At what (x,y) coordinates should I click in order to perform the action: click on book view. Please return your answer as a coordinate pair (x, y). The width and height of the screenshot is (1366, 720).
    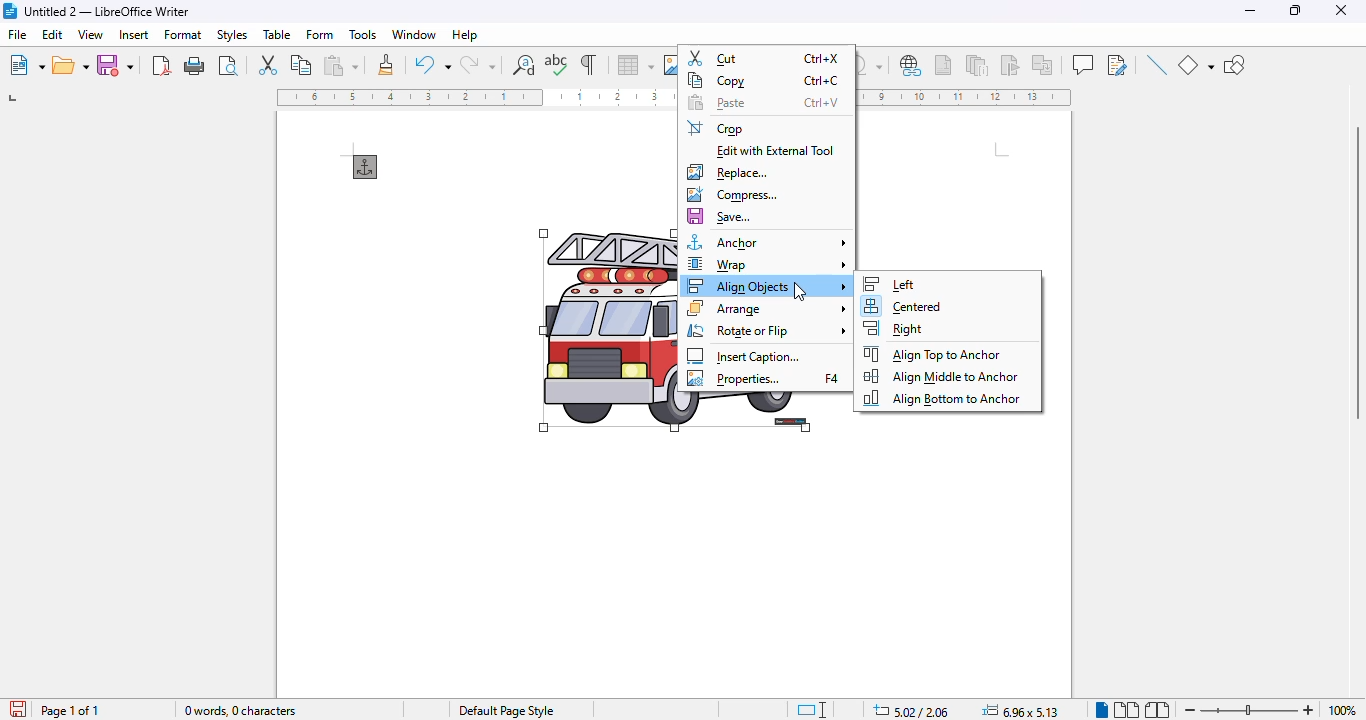
    Looking at the image, I should click on (1157, 710).